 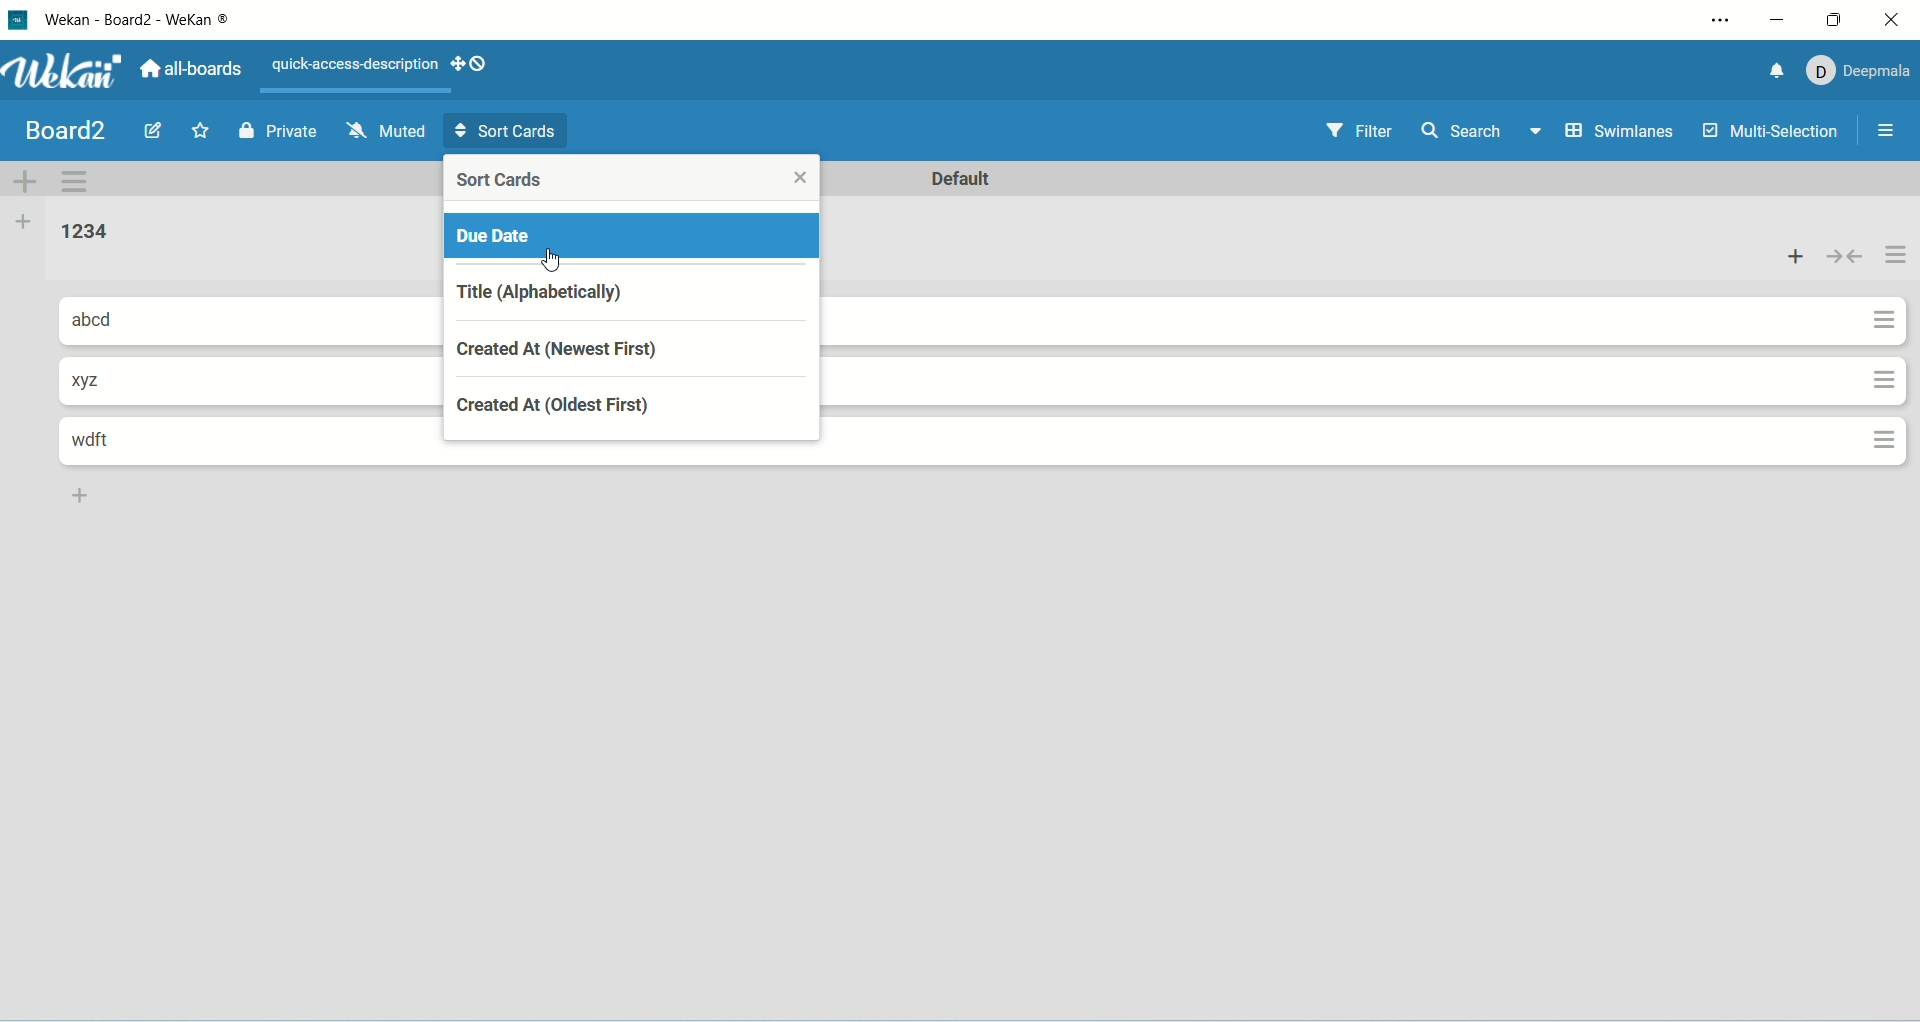 I want to click on add swimlane, so click(x=25, y=182).